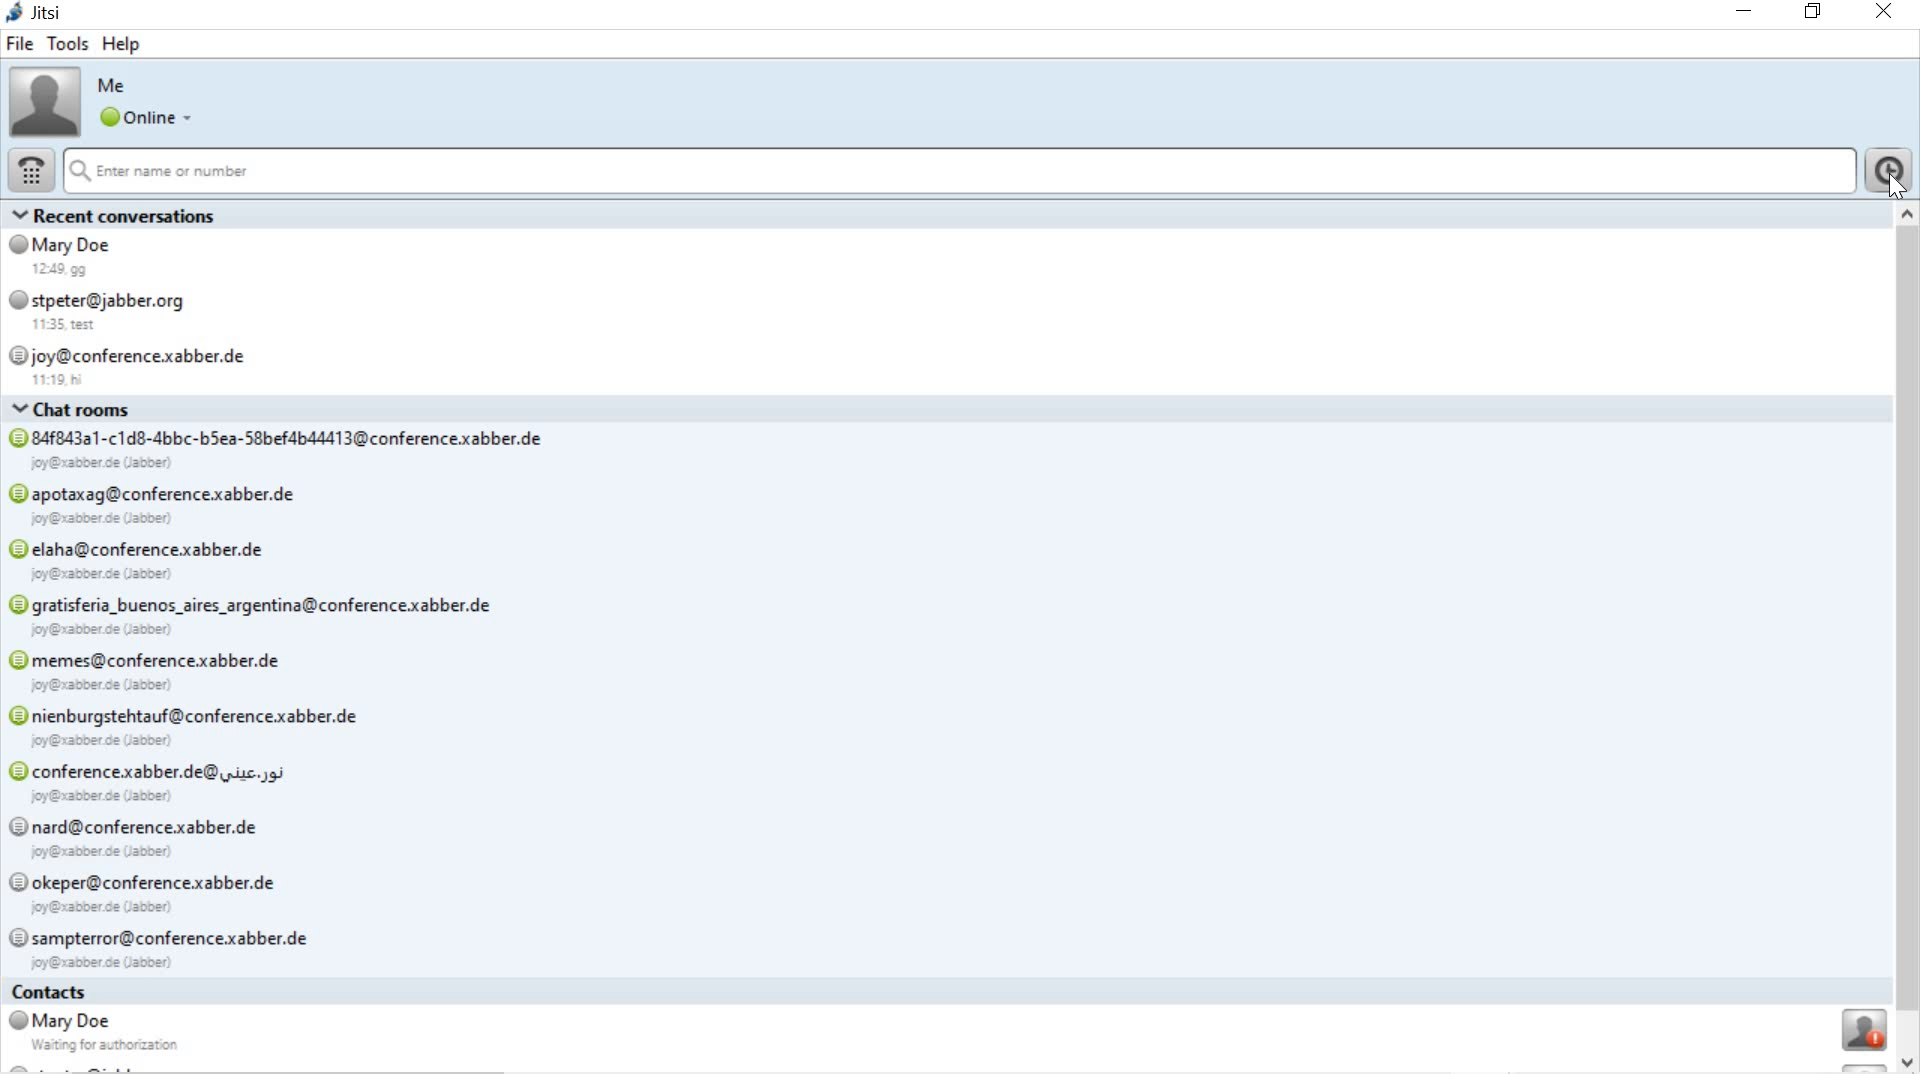 The image size is (1920, 1074). Describe the element at coordinates (121, 44) in the screenshot. I see `help` at that location.